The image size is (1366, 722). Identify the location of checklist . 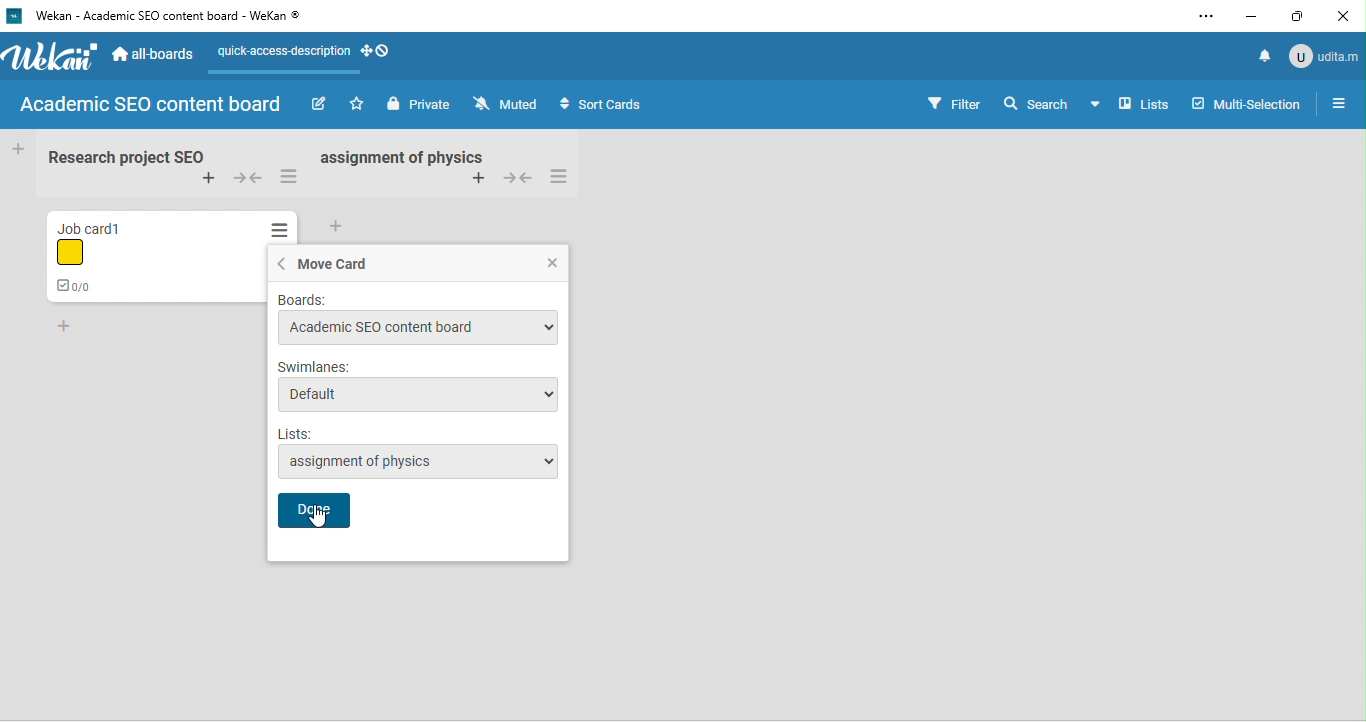
(74, 287).